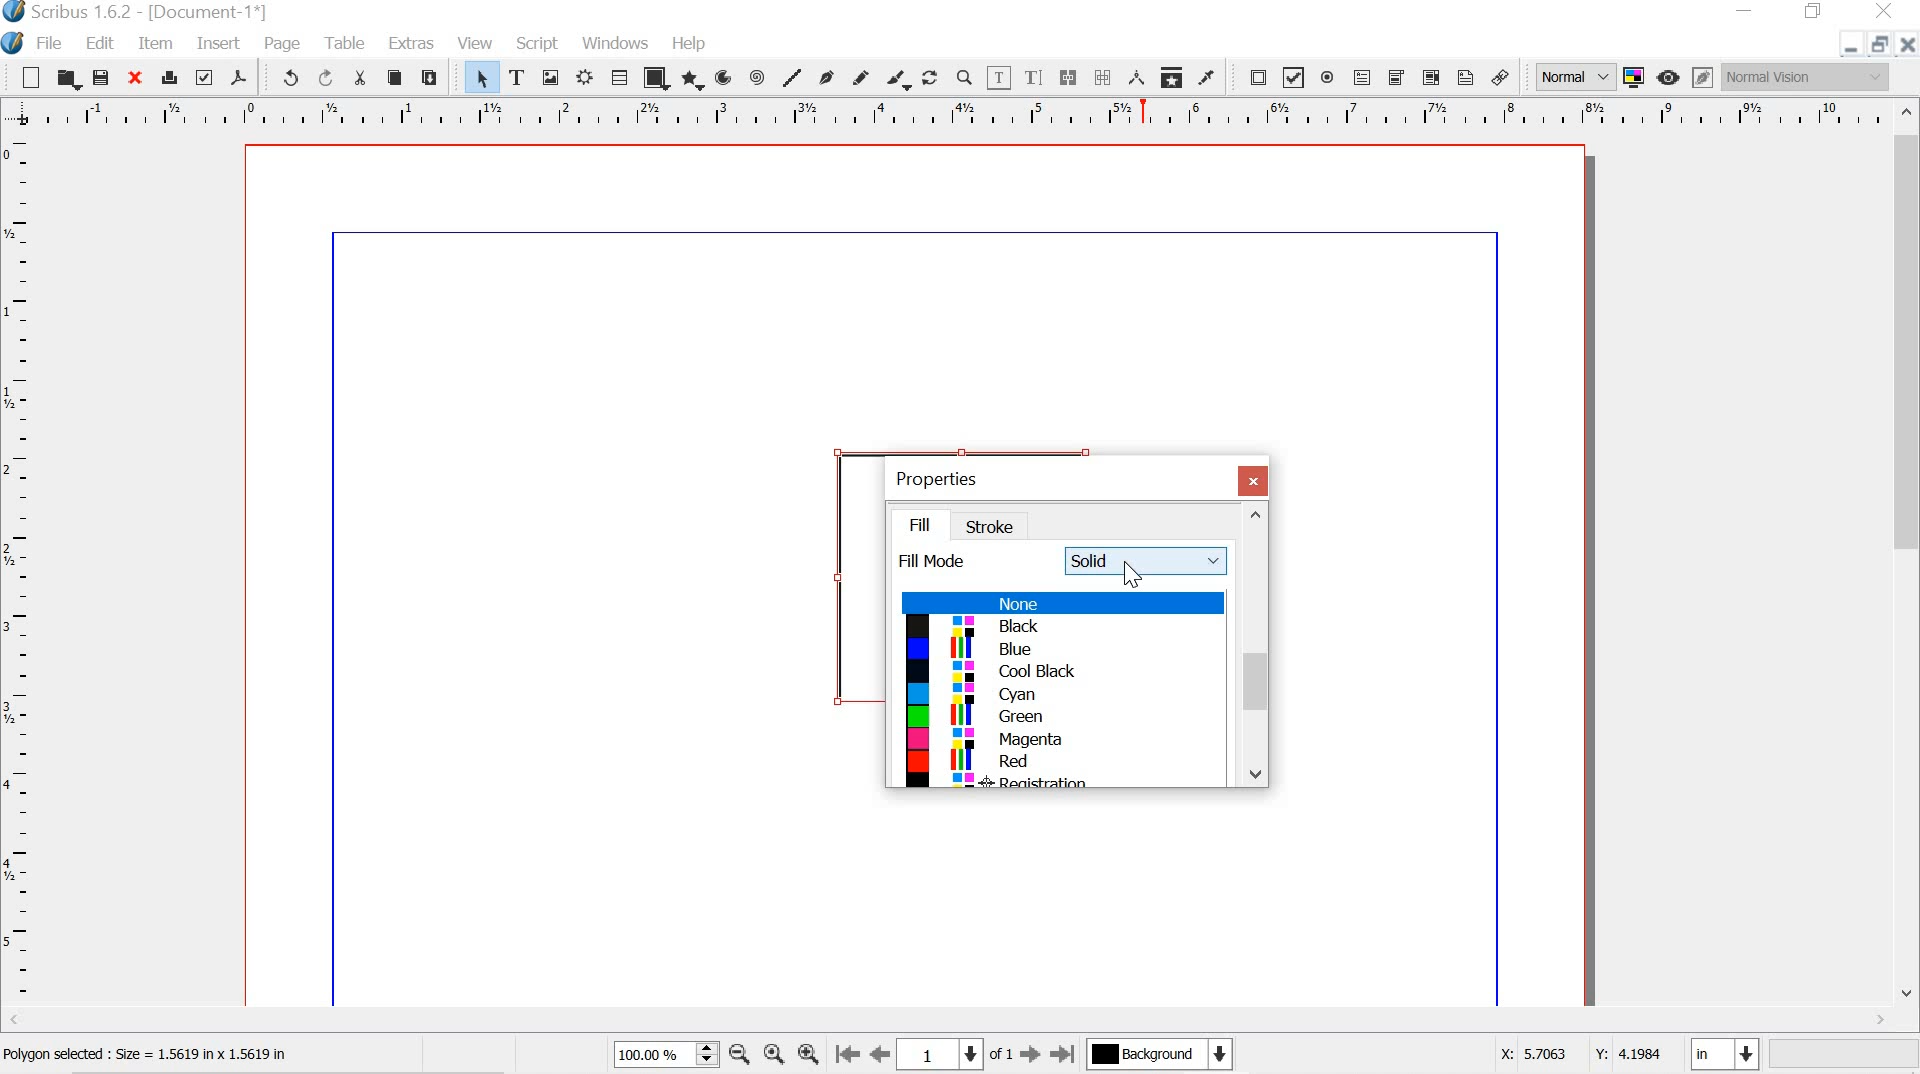 Image resolution: width=1920 pixels, height=1074 pixels. Describe the element at coordinates (1700, 76) in the screenshot. I see `edit in preview mode` at that location.